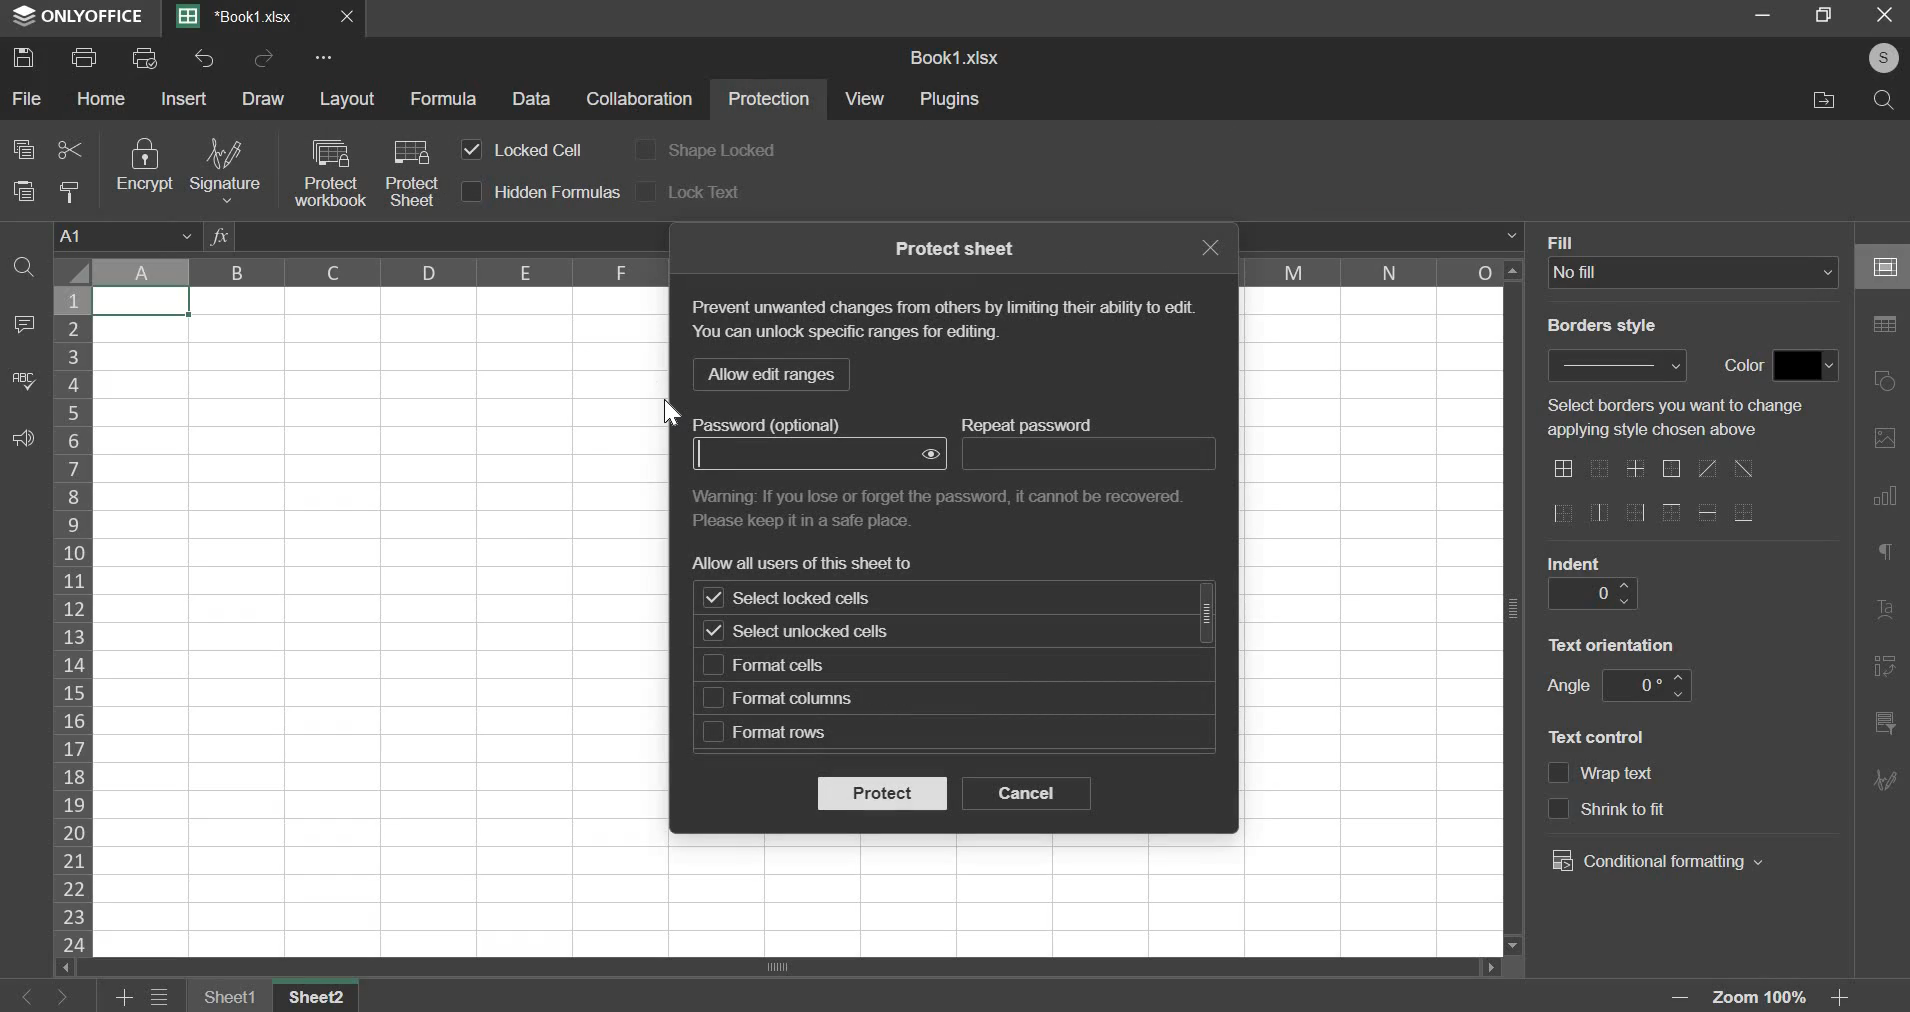  Describe the element at coordinates (780, 424) in the screenshot. I see `text` at that location.